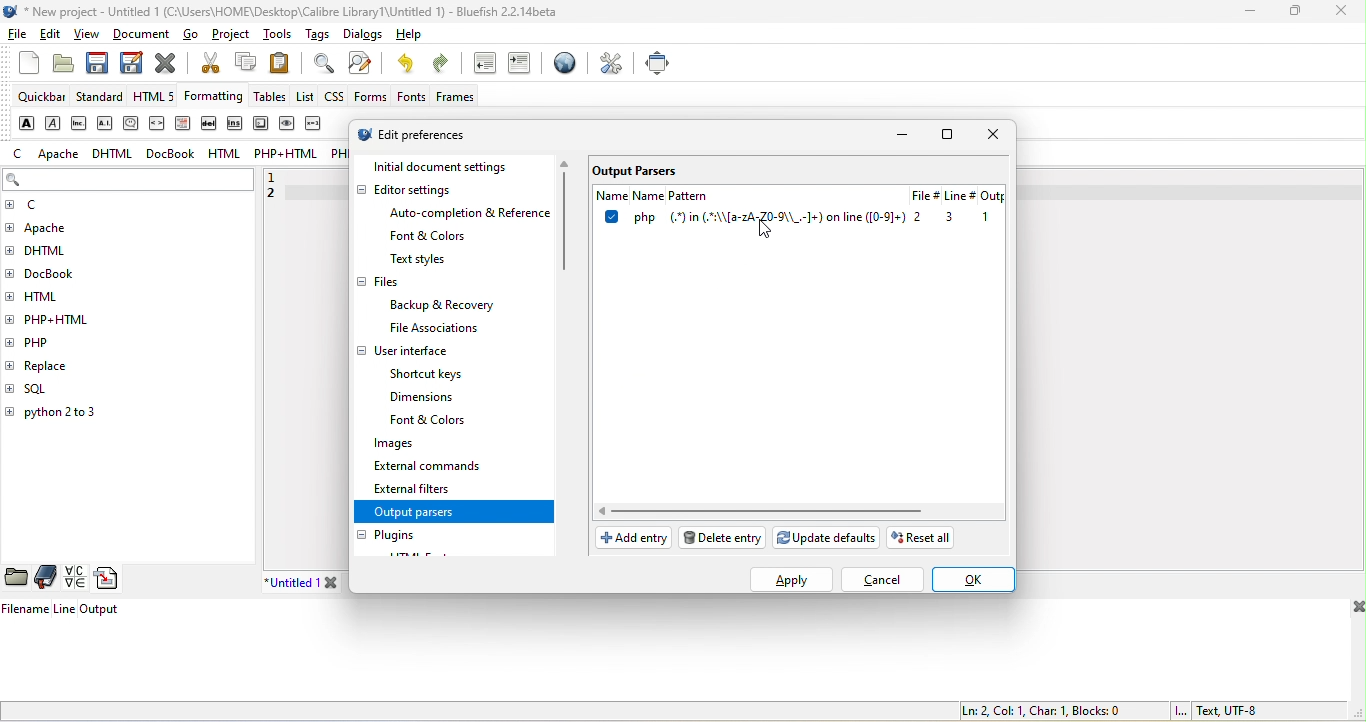  I want to click on search bar, so click(128, 181).